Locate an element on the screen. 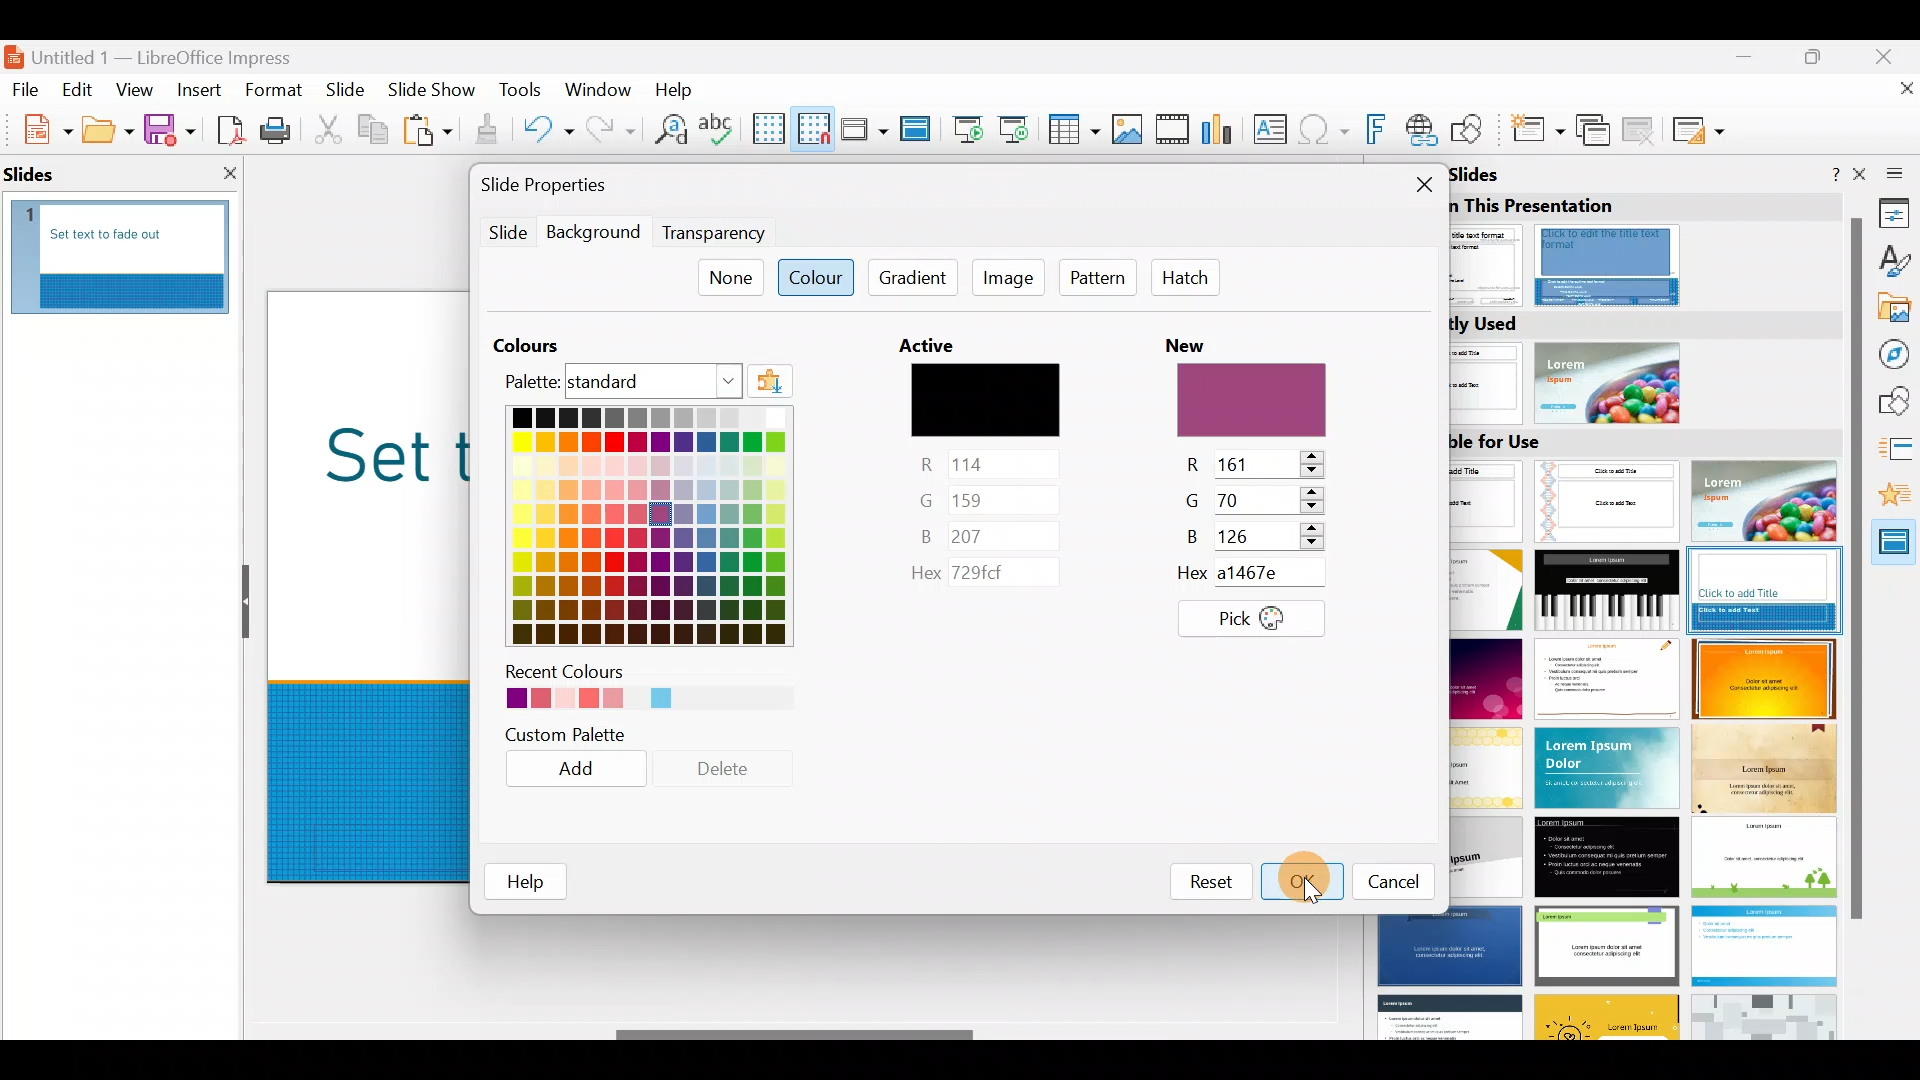 This screenshot has height=1080, width=1920. new is located at coordinates (1197, 340).